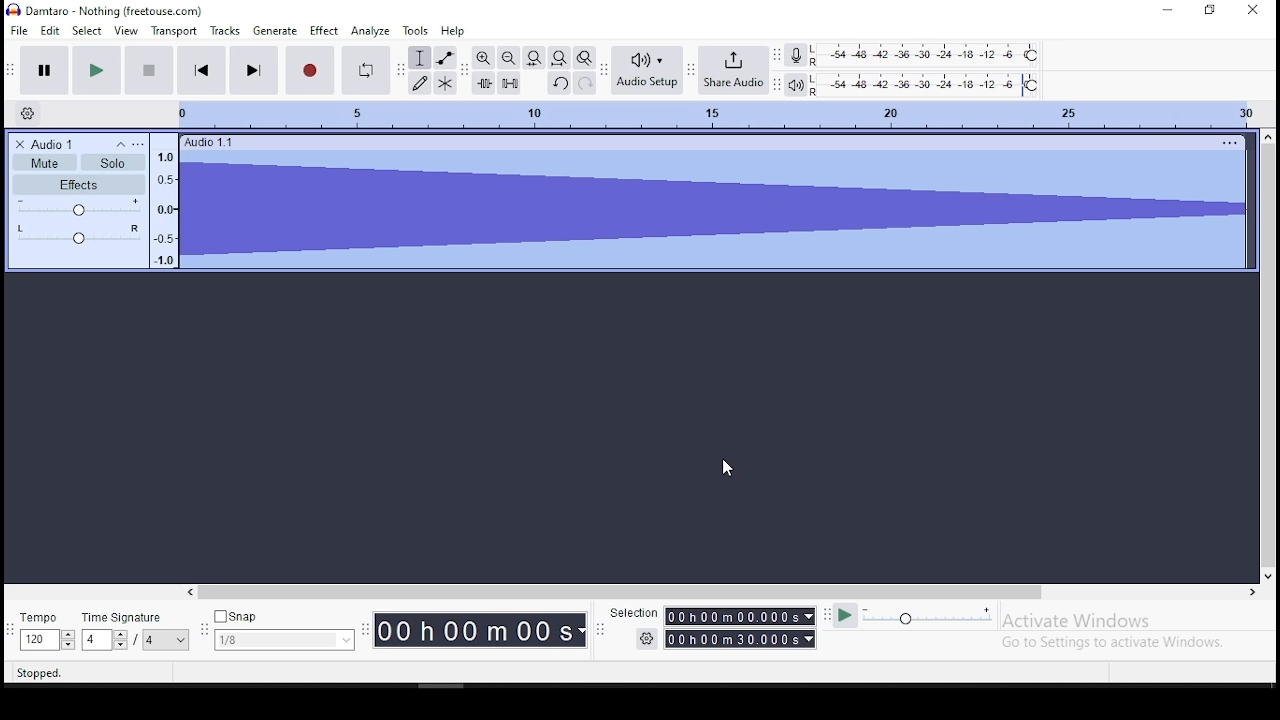 This screenshot has width=1280, height=720. What do you see at coordinates (370, 30) in the screenshot?
I see `analyze` at bounding box center [370, 30].